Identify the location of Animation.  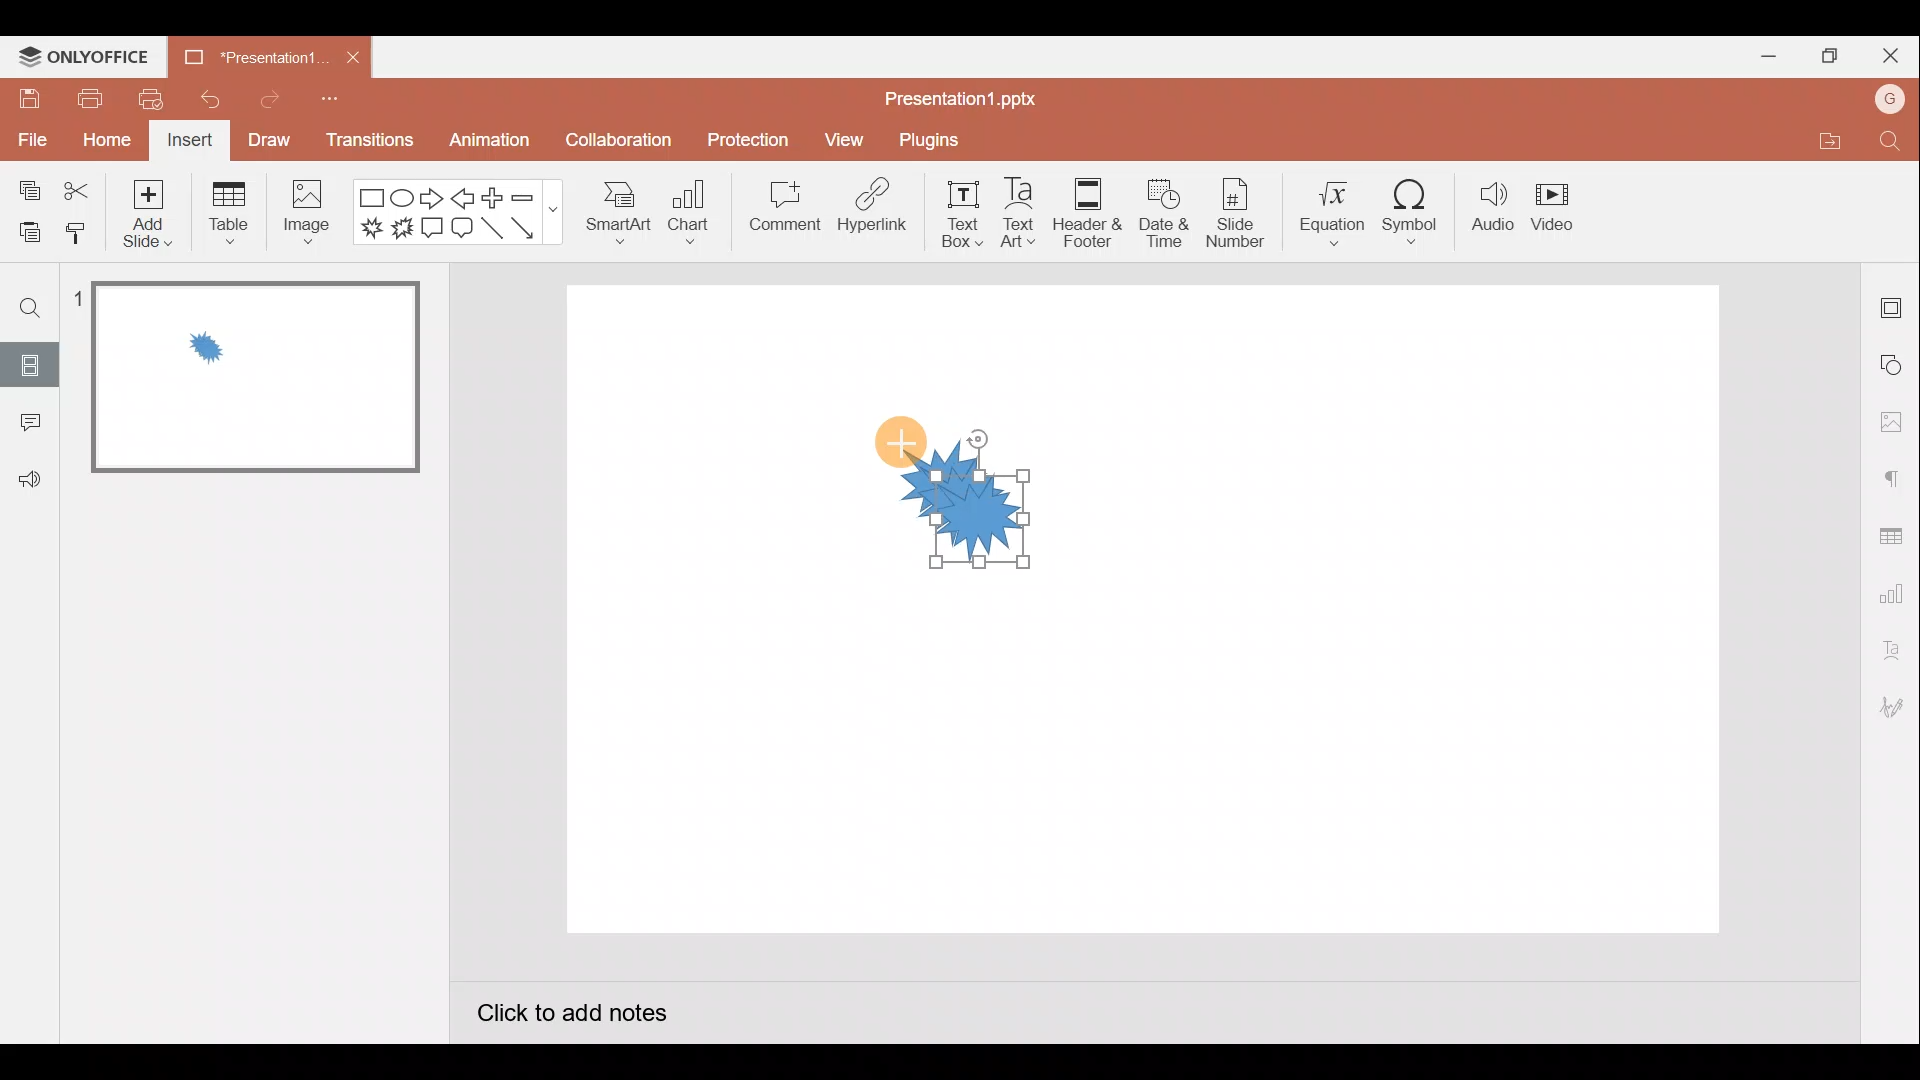
(485, 144).